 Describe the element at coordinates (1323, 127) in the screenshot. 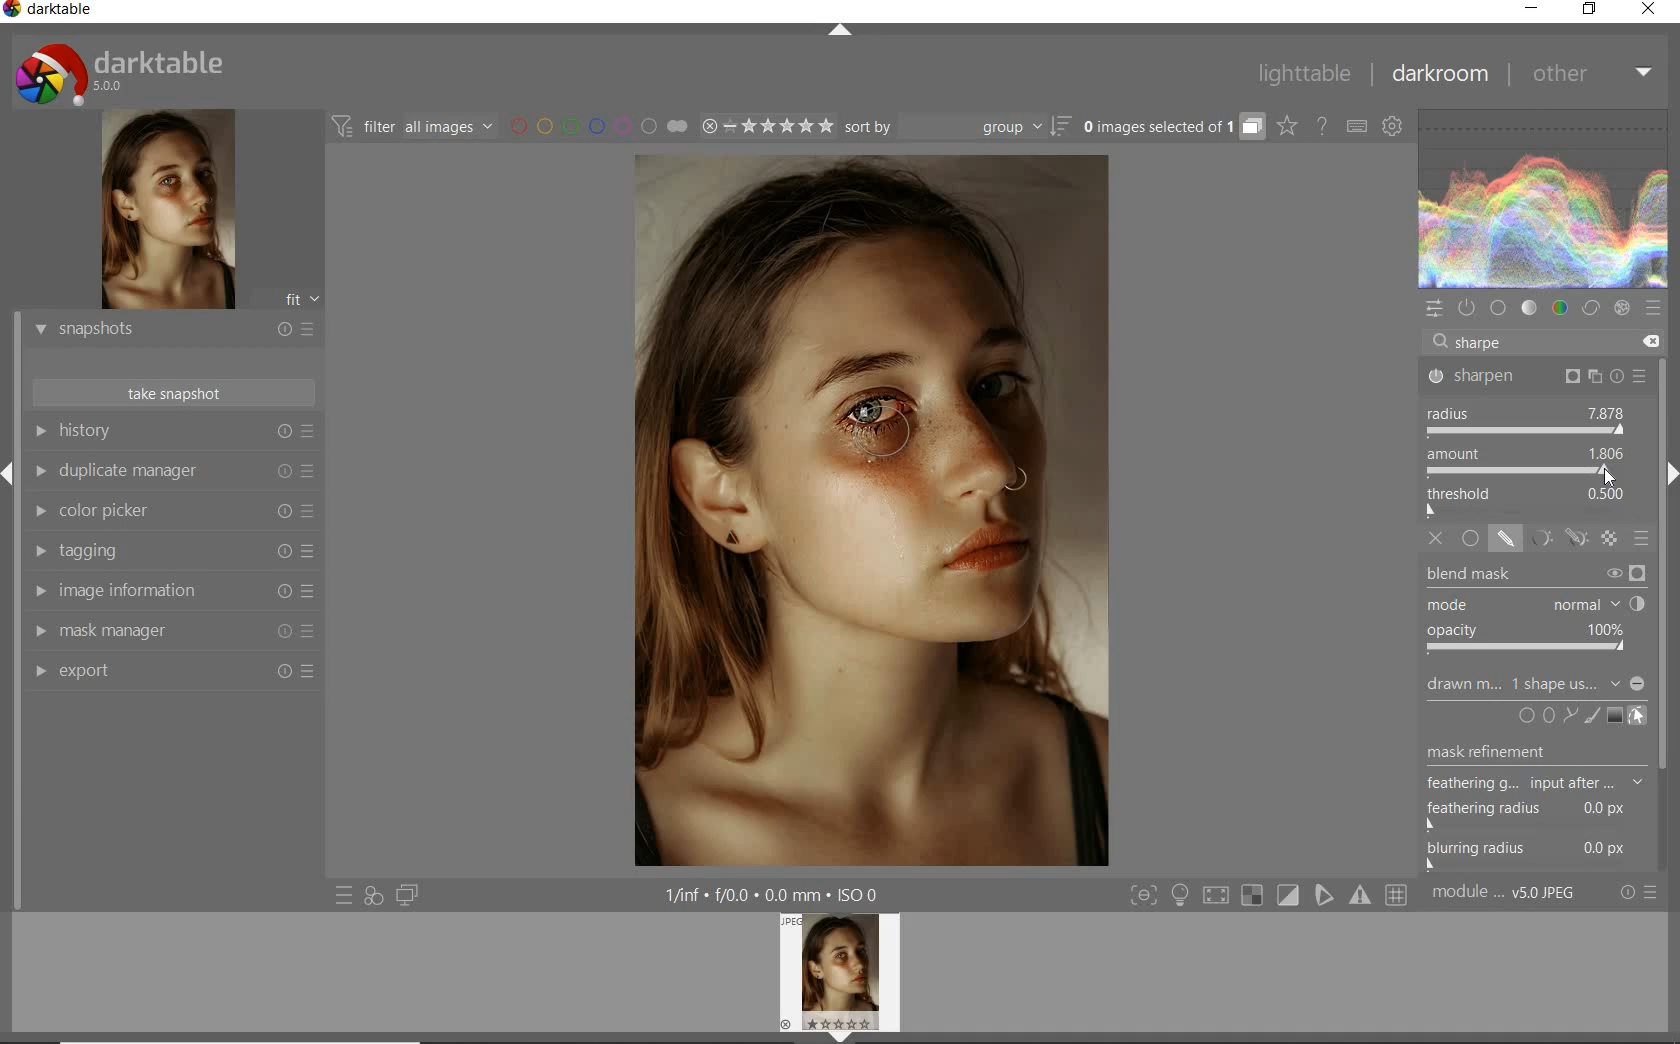

I see `enable online help` at that location.